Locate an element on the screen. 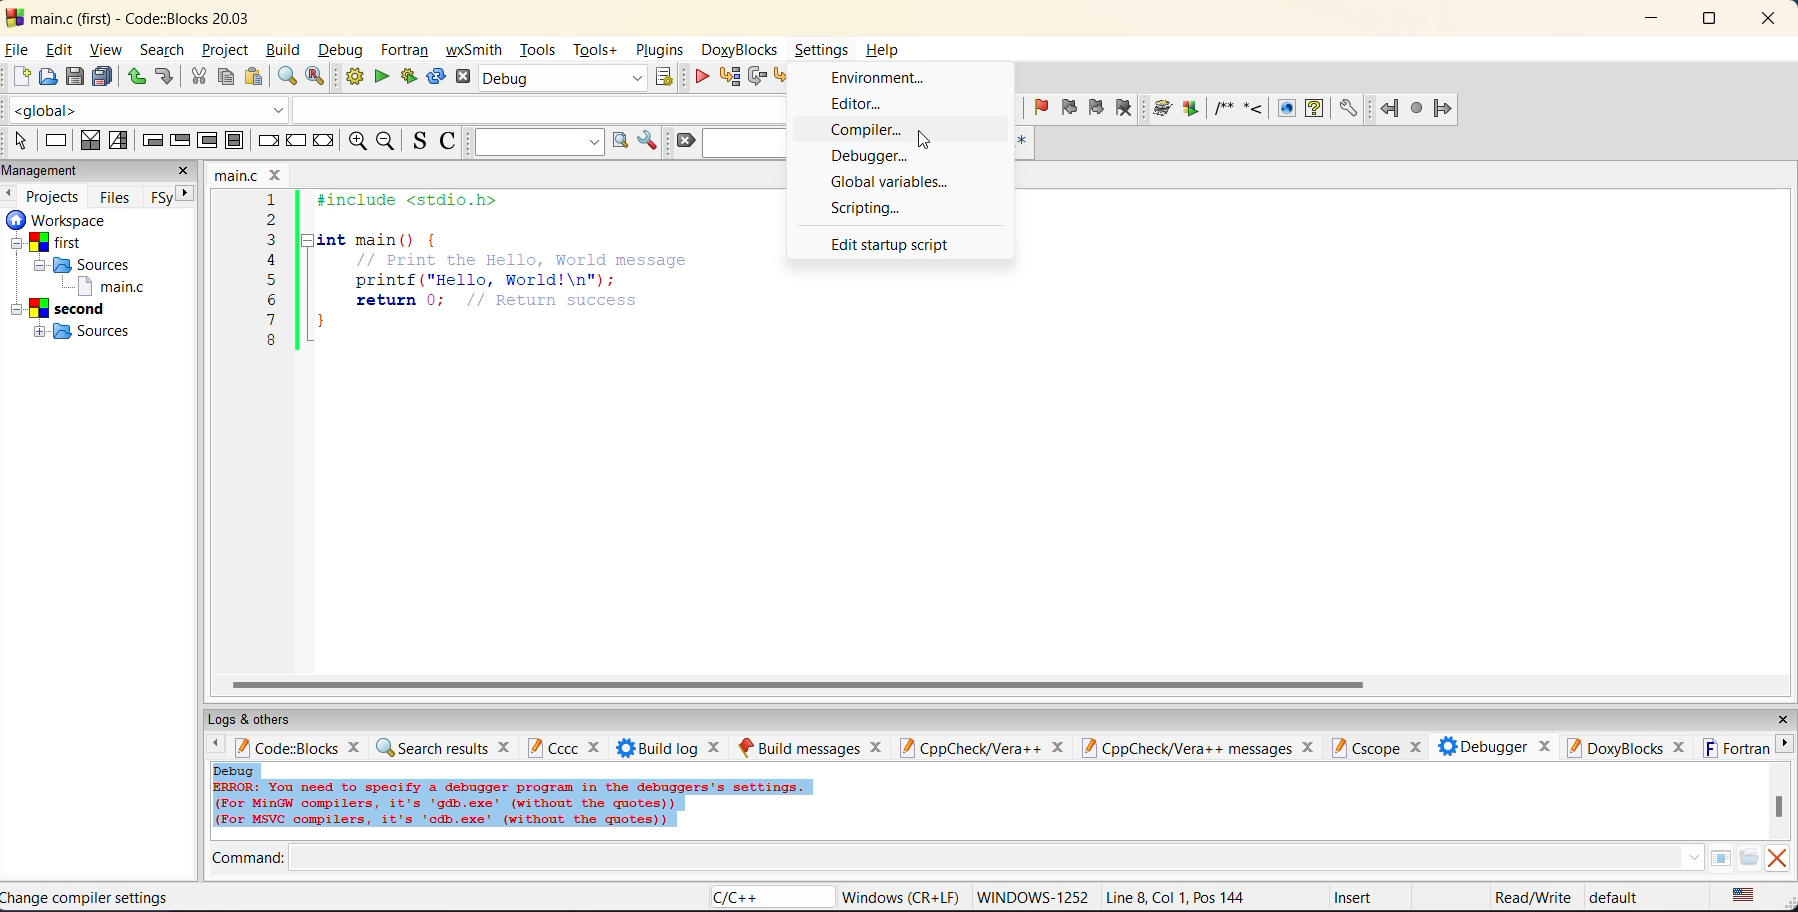 The height and width of the screenshot is (912, 1798). main.c is located at coordinates (251, 173).